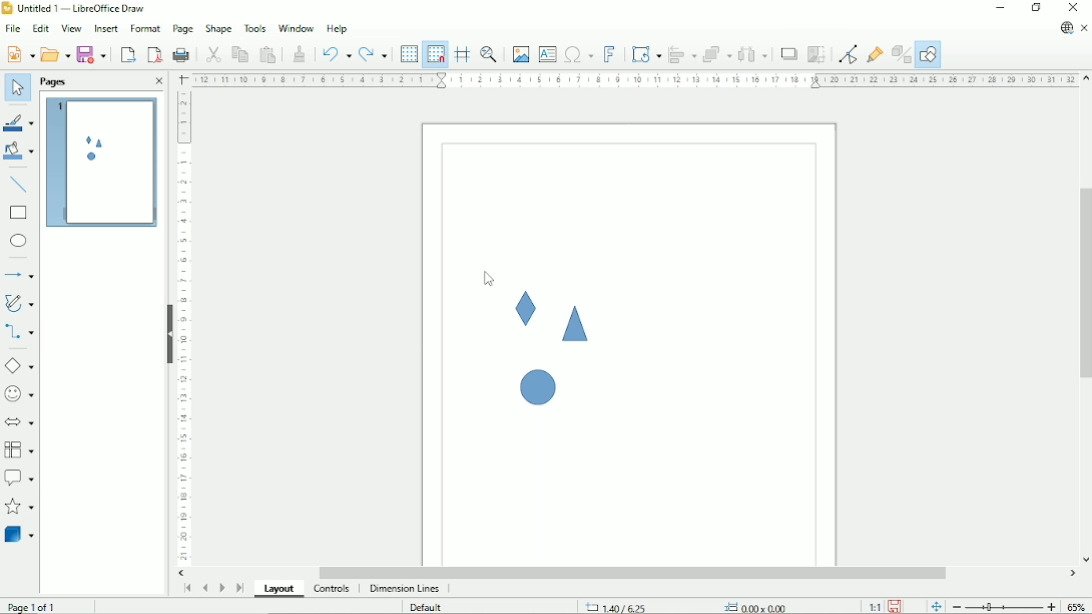 The image size is (1092, 614). What do you see at coordinates (19, 365) in the screenshot?
I see `Basic shapes ` at bounding box center [19, 365].